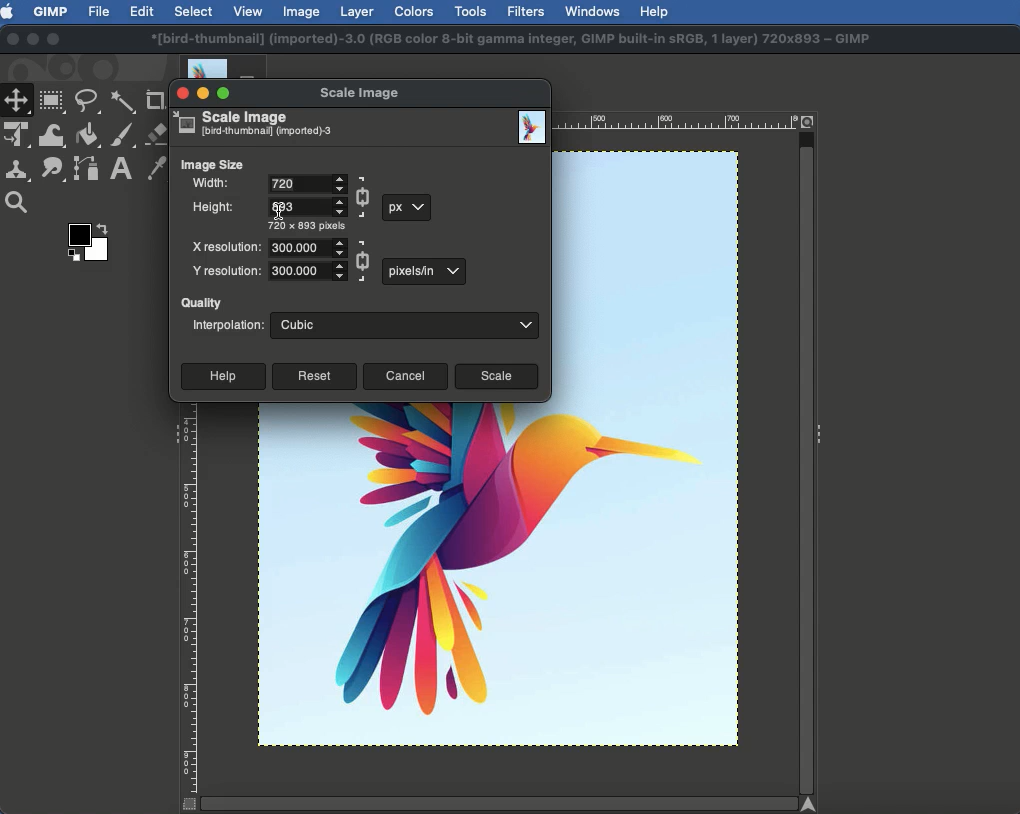 This screenshot has width=1020, height=814. What do you see at coordinates (86, 169) in the screenshot?
I see `Paths` at bounding box center [86, 169].